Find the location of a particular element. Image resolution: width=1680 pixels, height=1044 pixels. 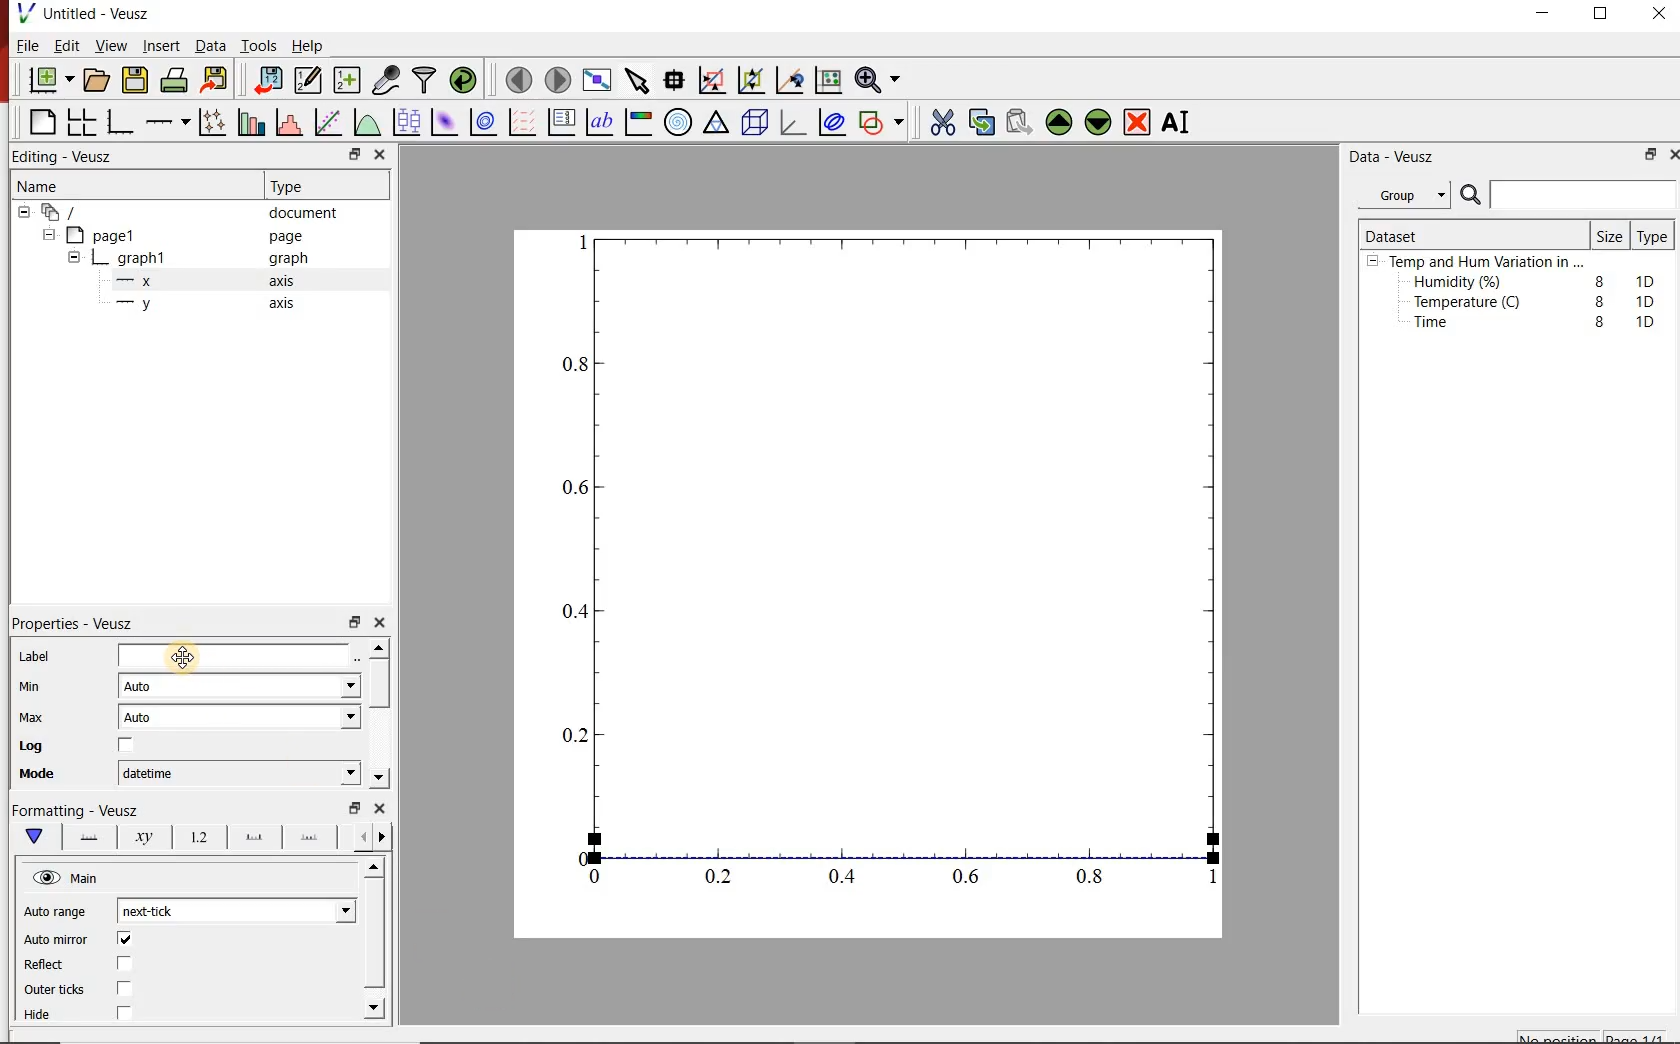

plot a vector field is located at coordinates (523, 122).